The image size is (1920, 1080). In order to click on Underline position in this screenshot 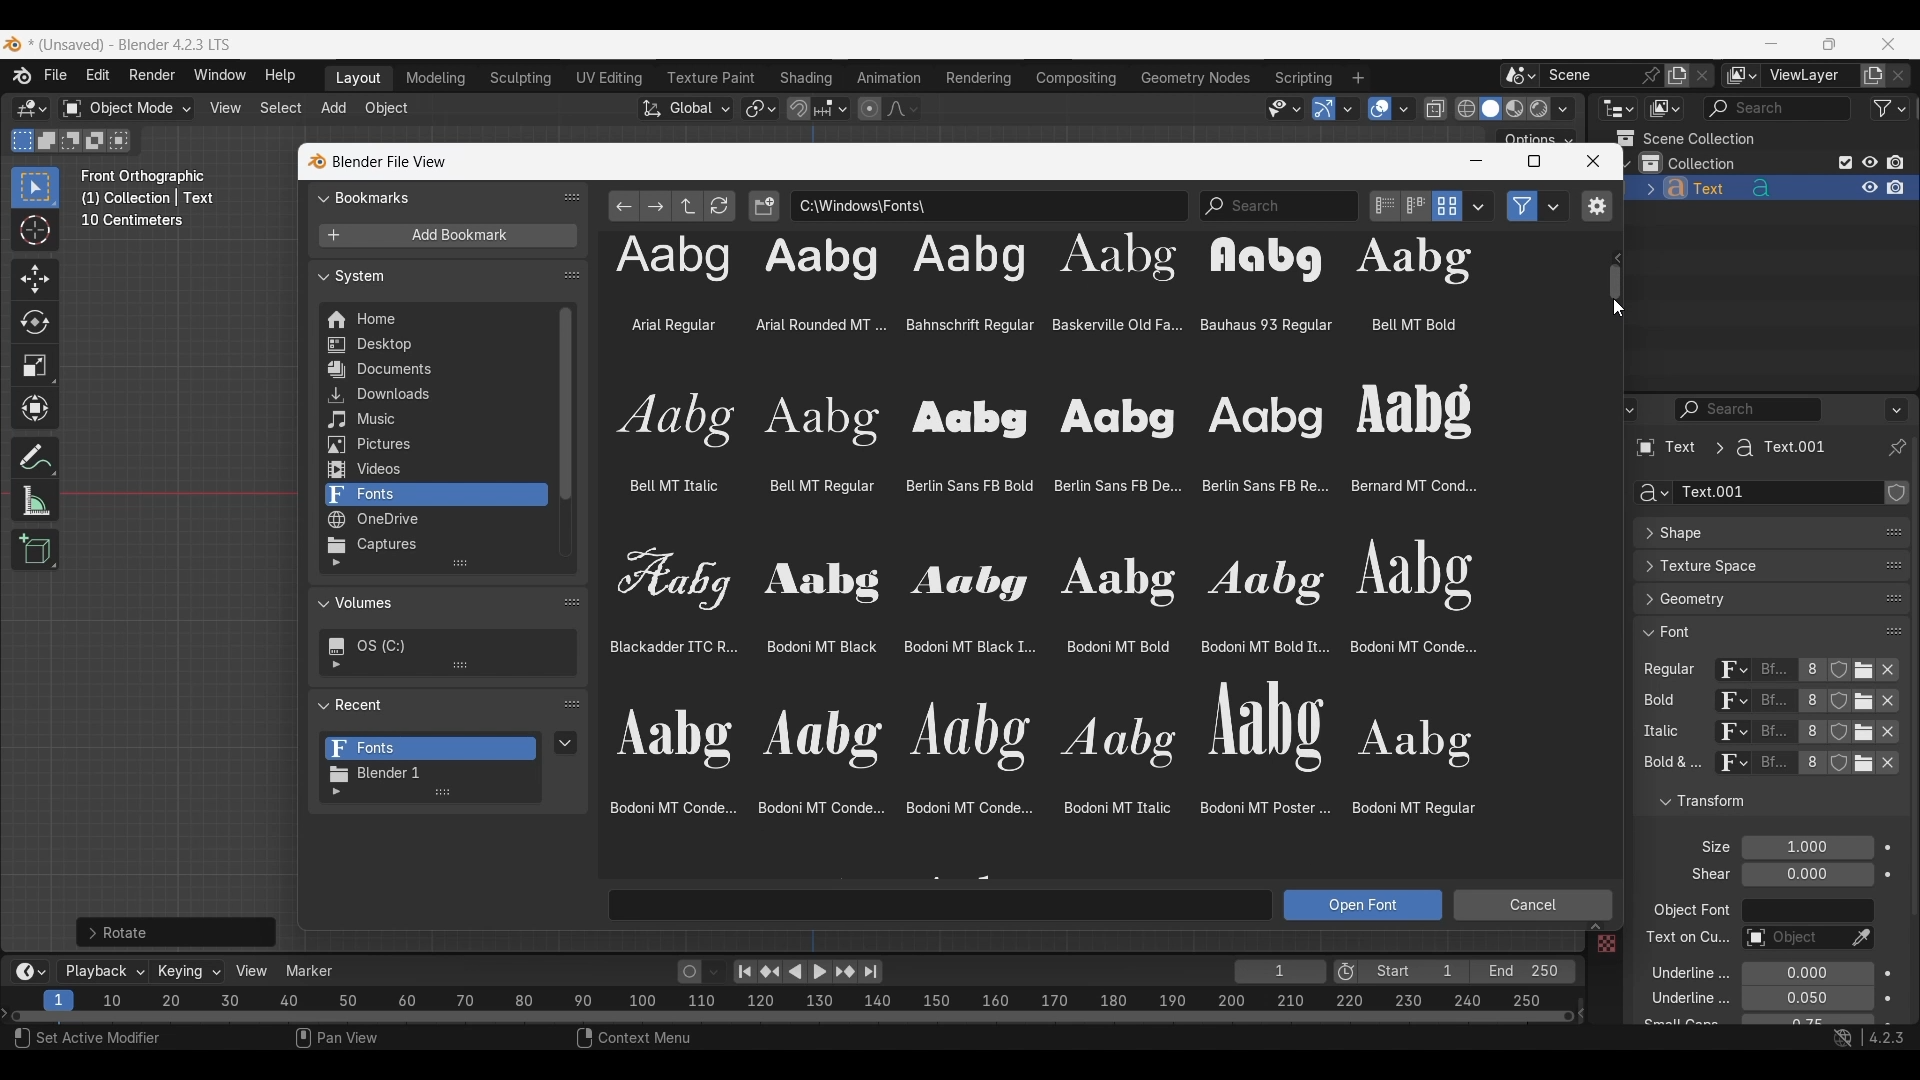, I will do `click(1806, 974)`.